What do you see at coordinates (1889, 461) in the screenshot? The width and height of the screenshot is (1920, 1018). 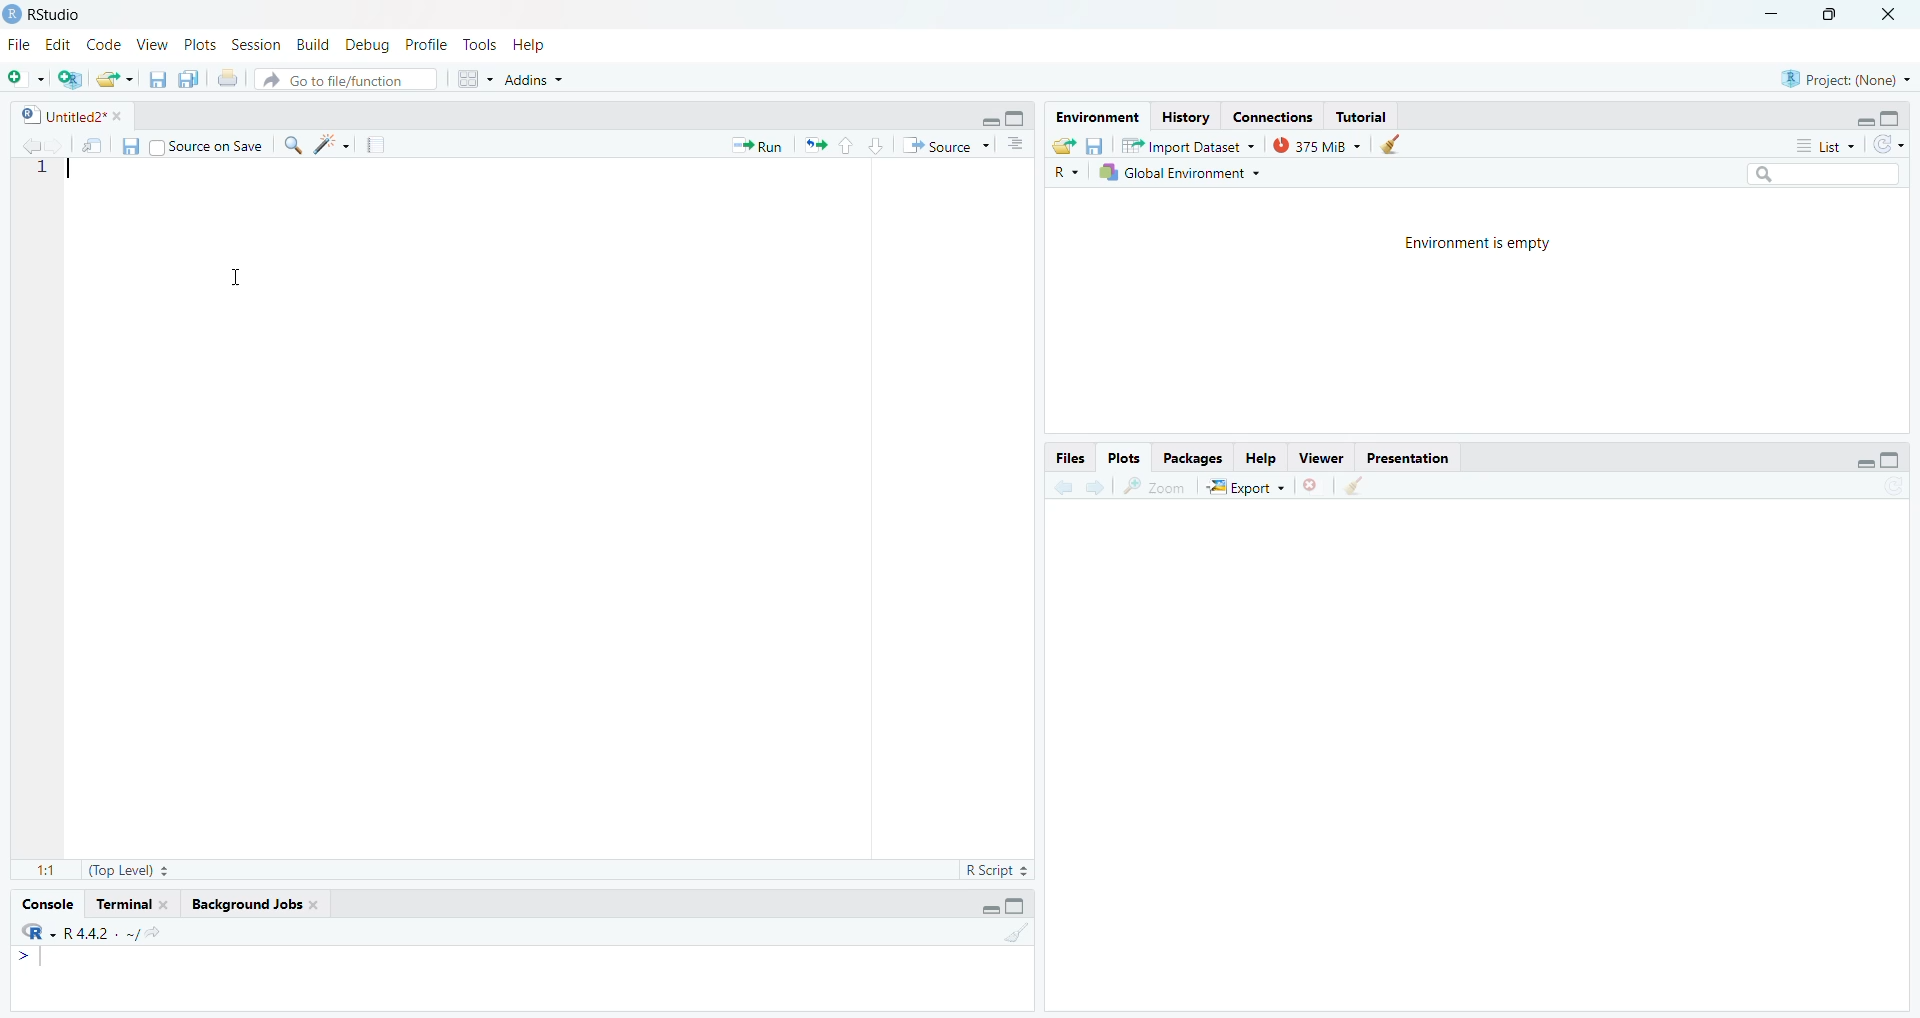 I see `hide console` at bounding box center [1889, 461].